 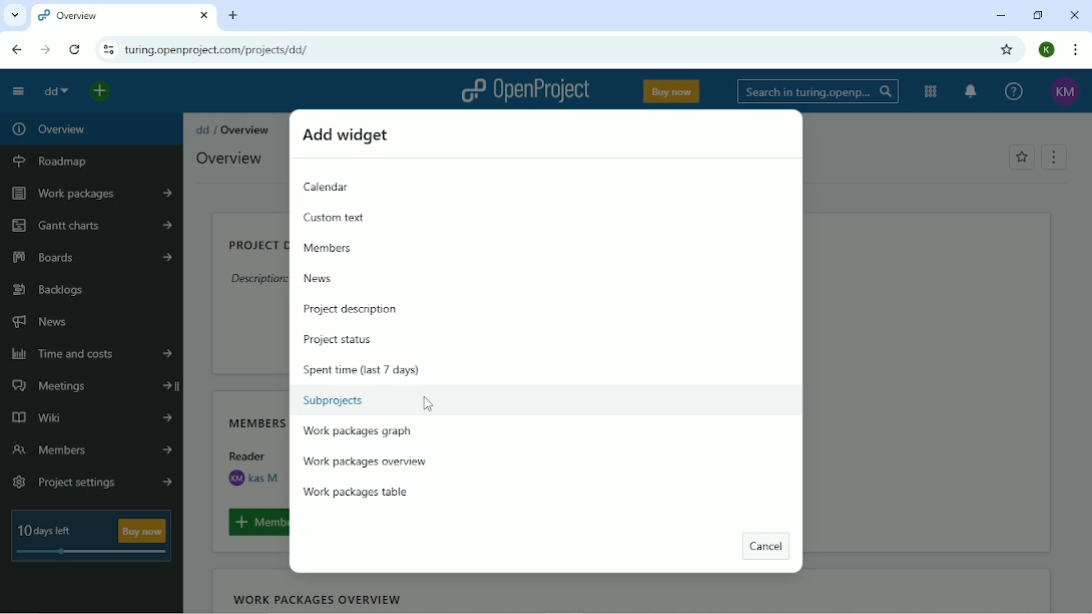 I want to click on Reload this page, so click(x=77, y=49).